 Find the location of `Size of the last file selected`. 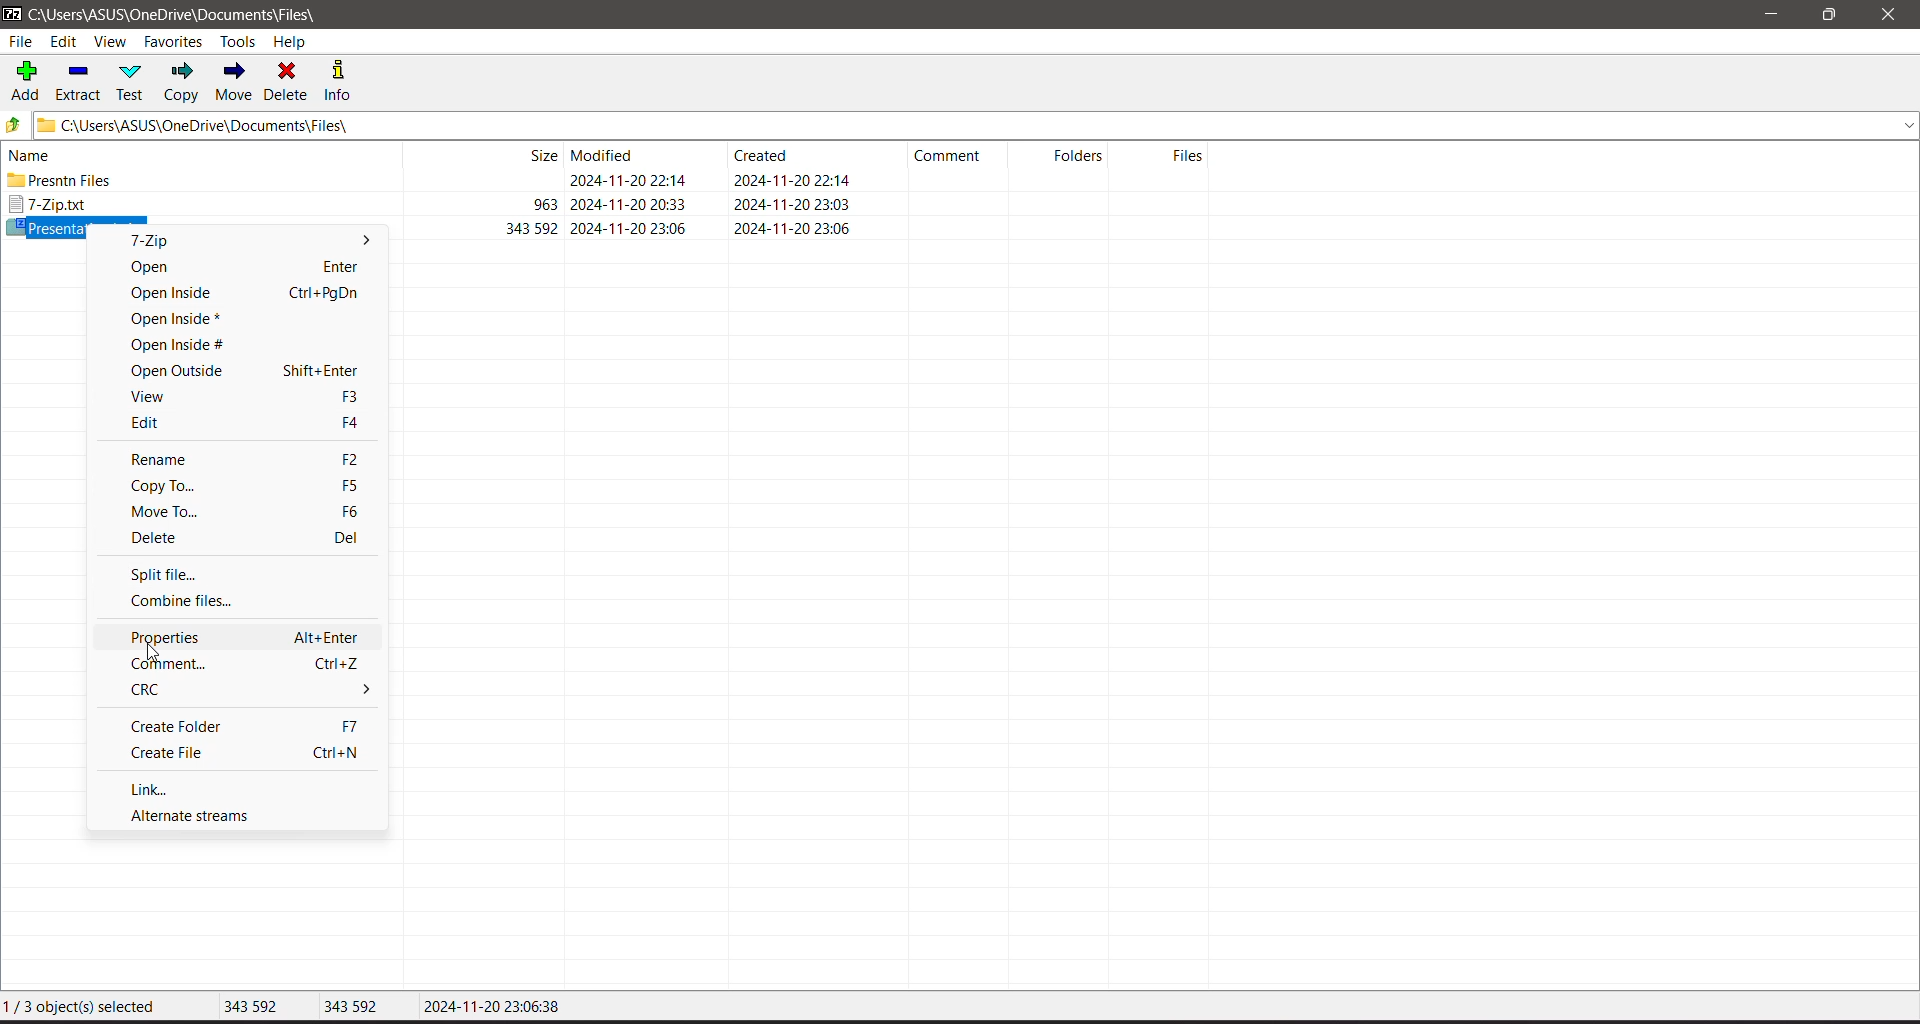

Size of the last file selected is located at coordinates (356, 1008).